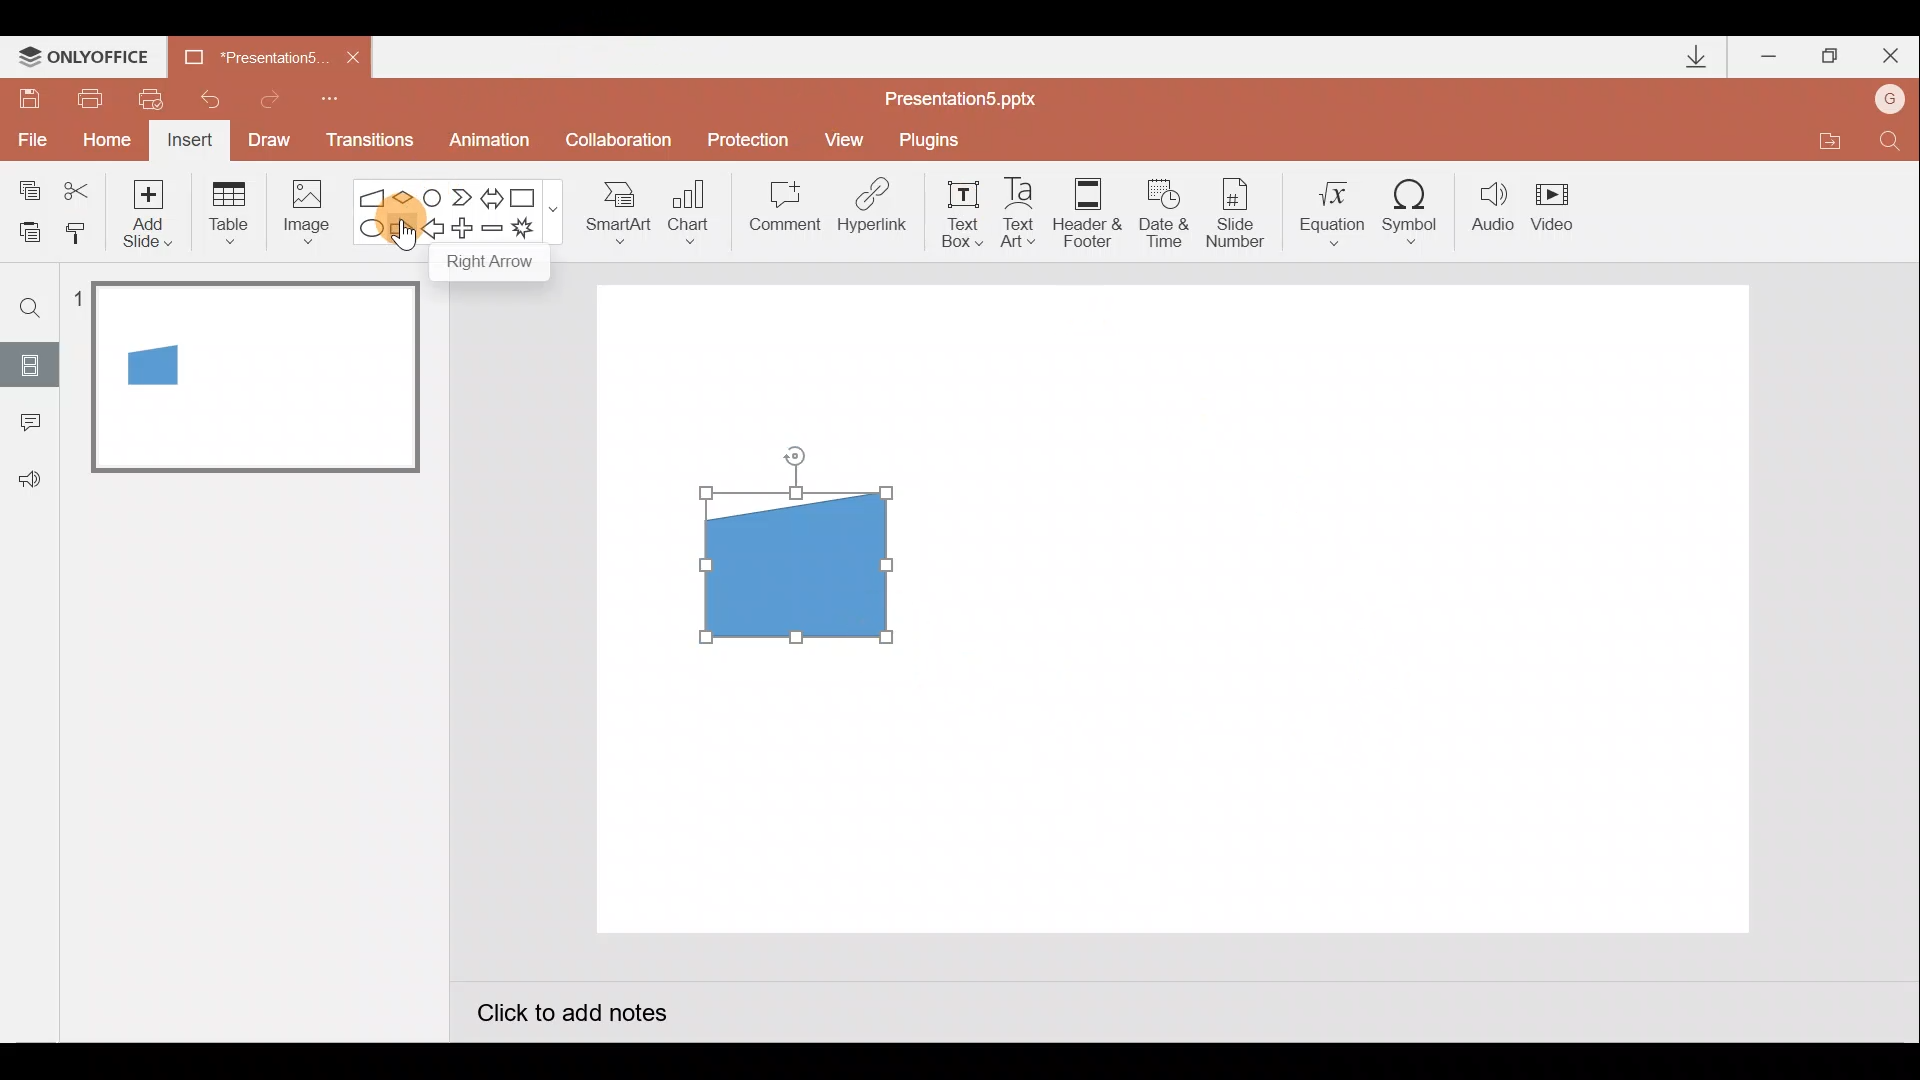 The image size is (1920, 1080). Describe the element at coordinates (1891, 101) in the screenshot. I see `Account name` at that location.